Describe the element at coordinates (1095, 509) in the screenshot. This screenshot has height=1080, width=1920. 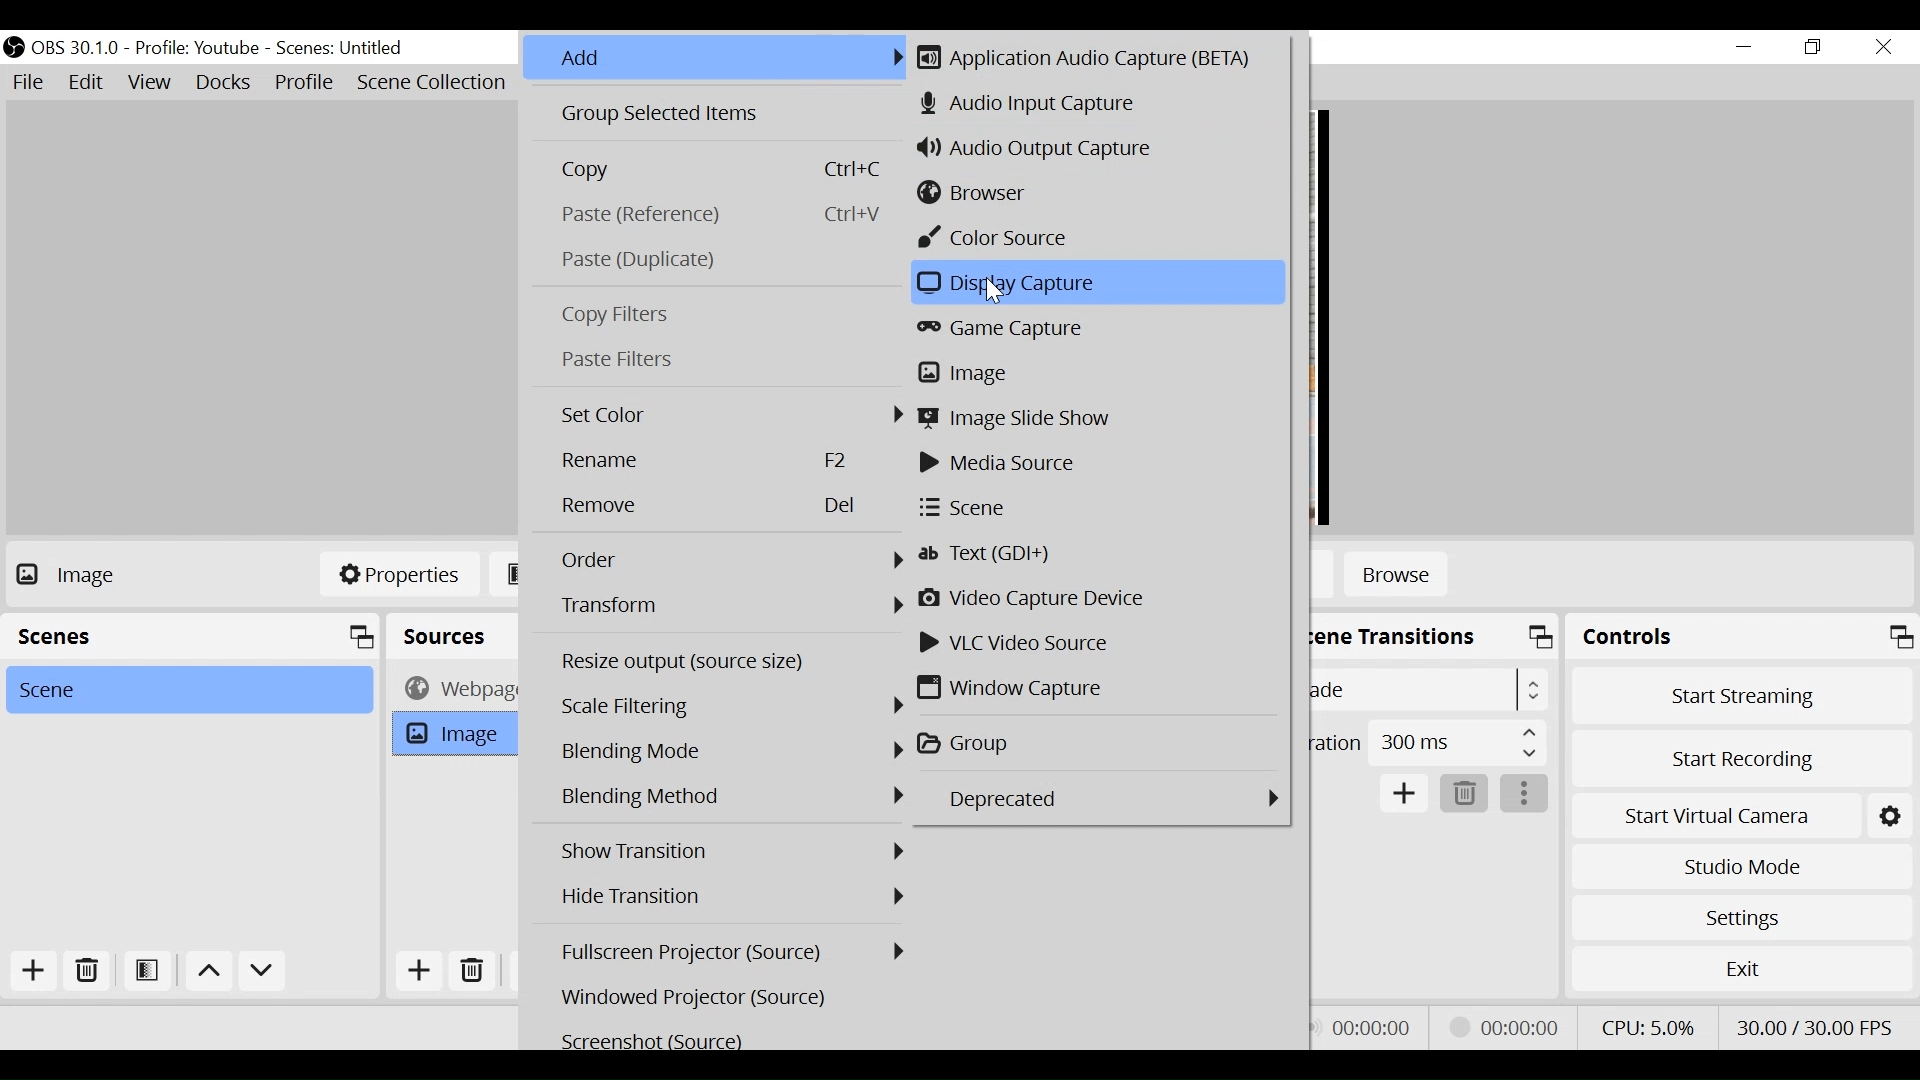
I see `Scene` at that location.